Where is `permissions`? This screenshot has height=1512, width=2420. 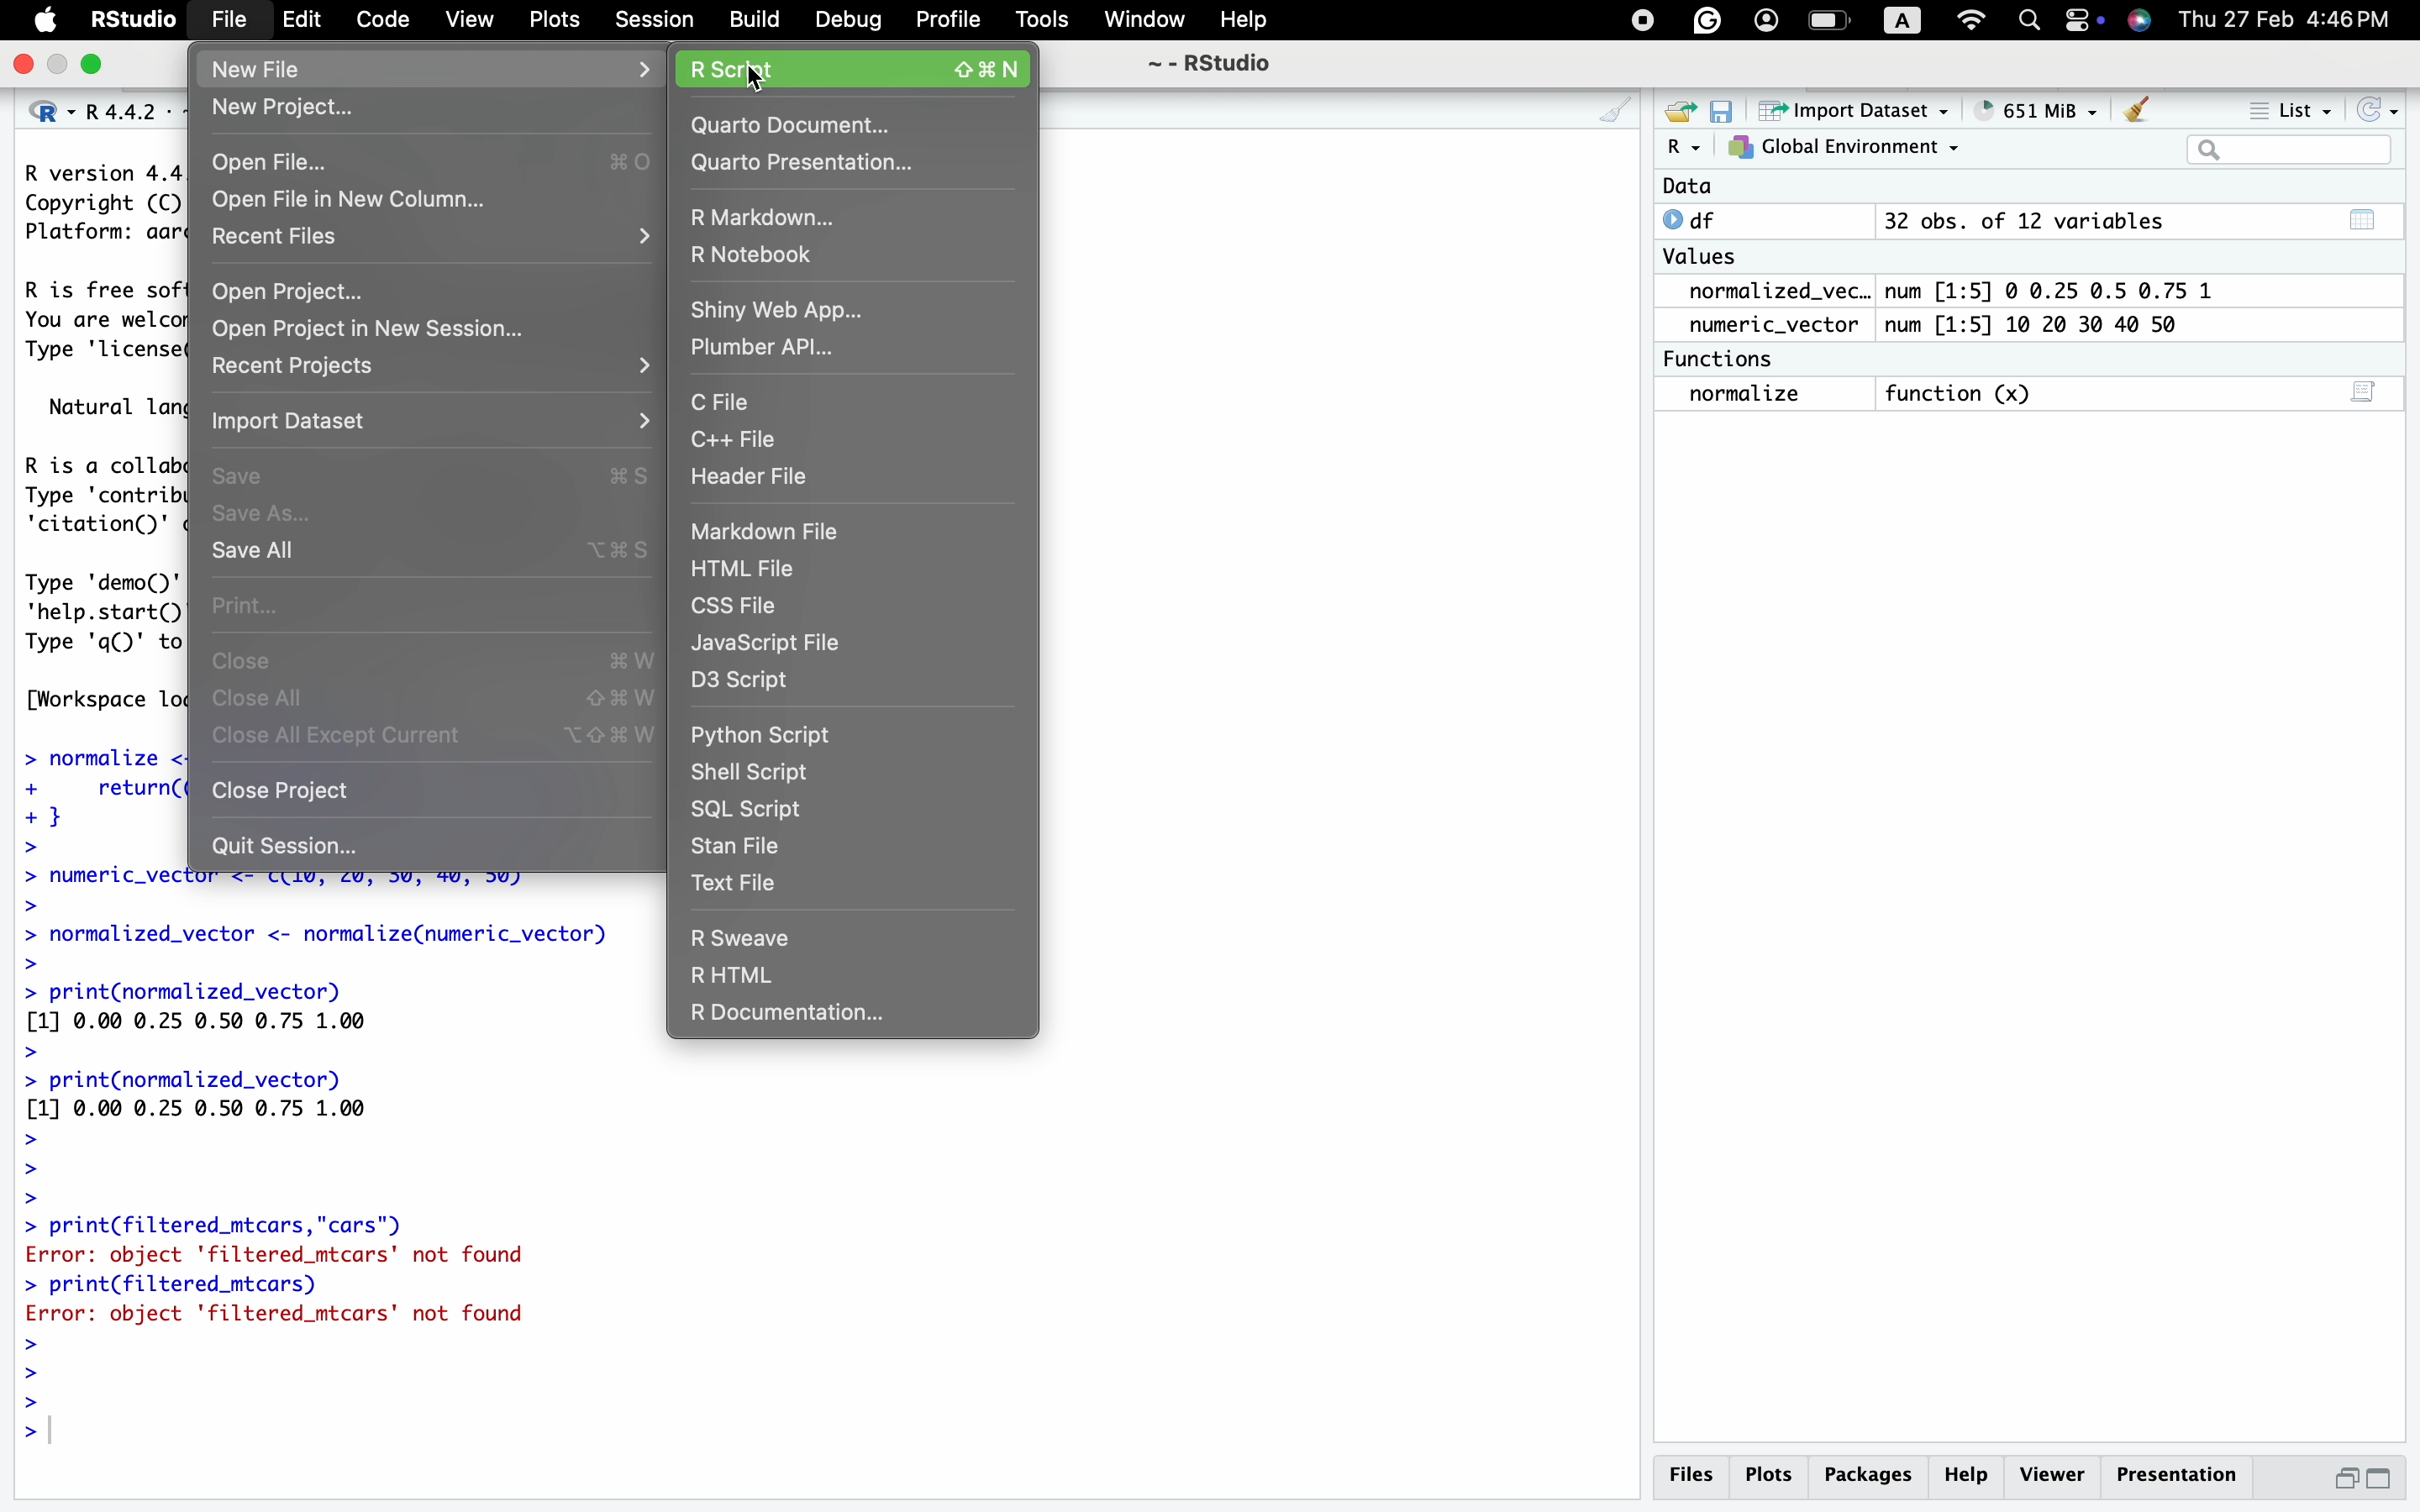
permissions is located at coordinates (2081, 23).